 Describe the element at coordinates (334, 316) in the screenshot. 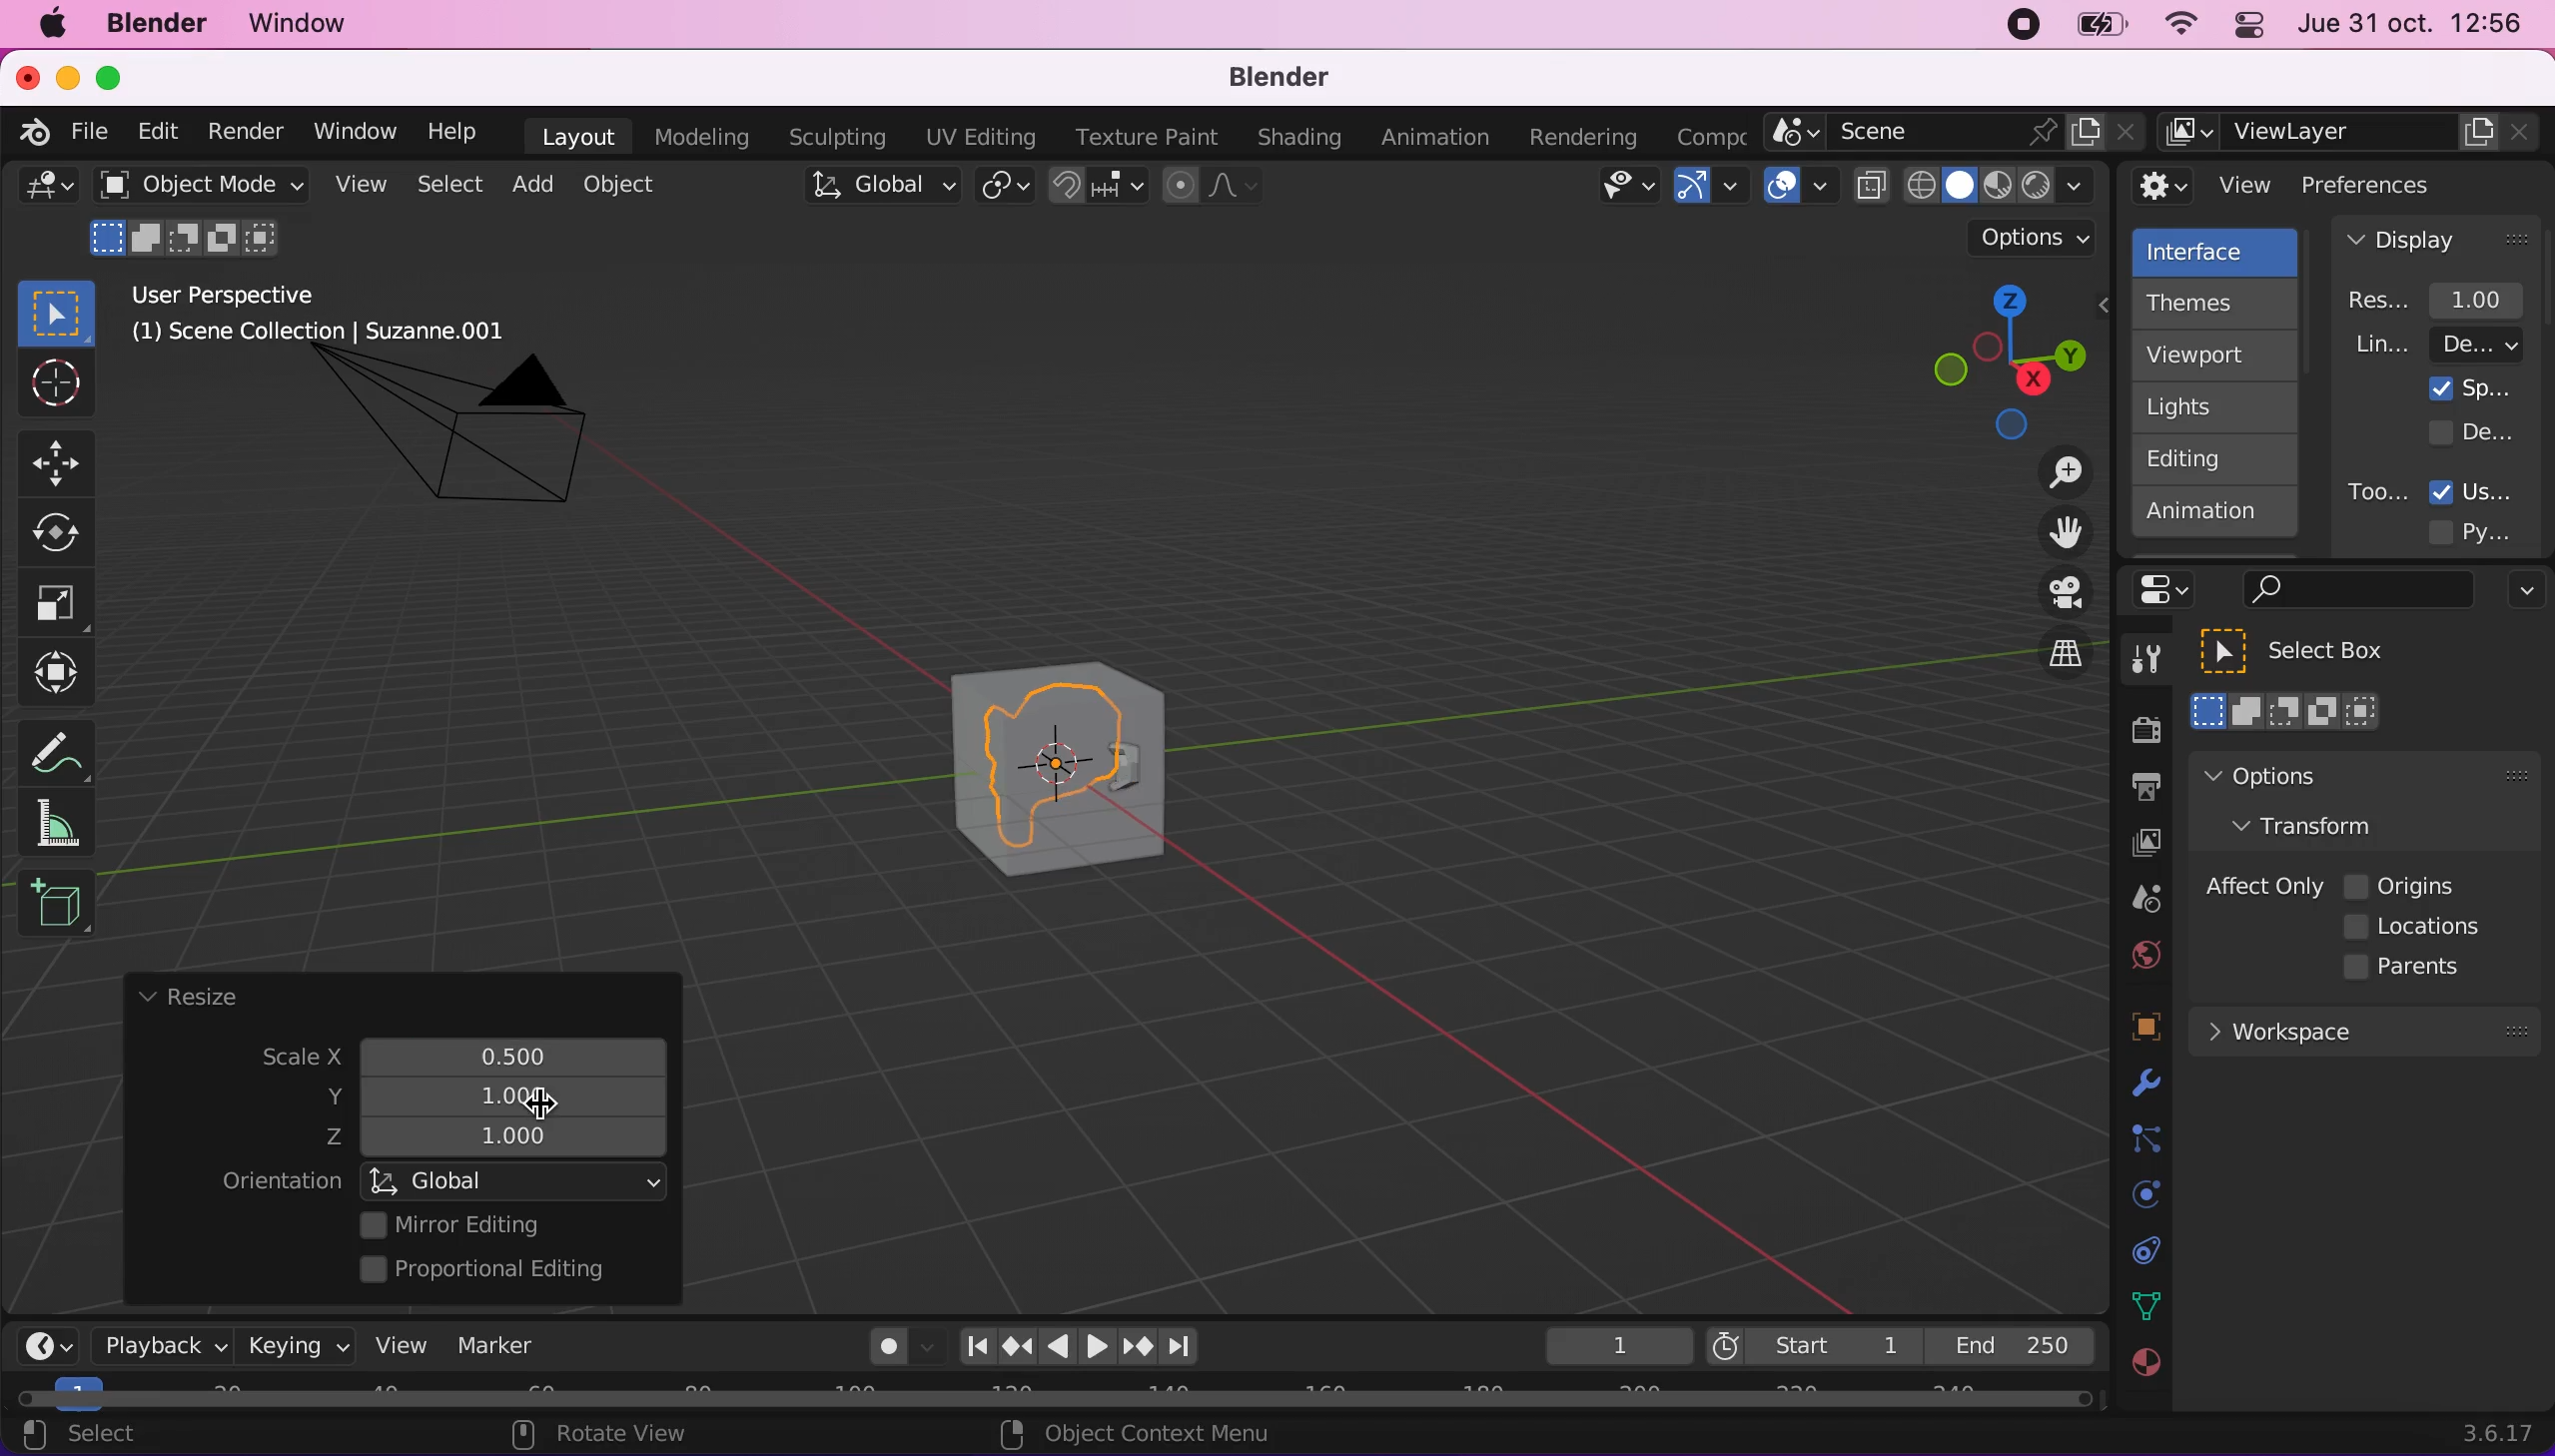

I see `user perspective (1) scene collection | suzzane.001` at that location.